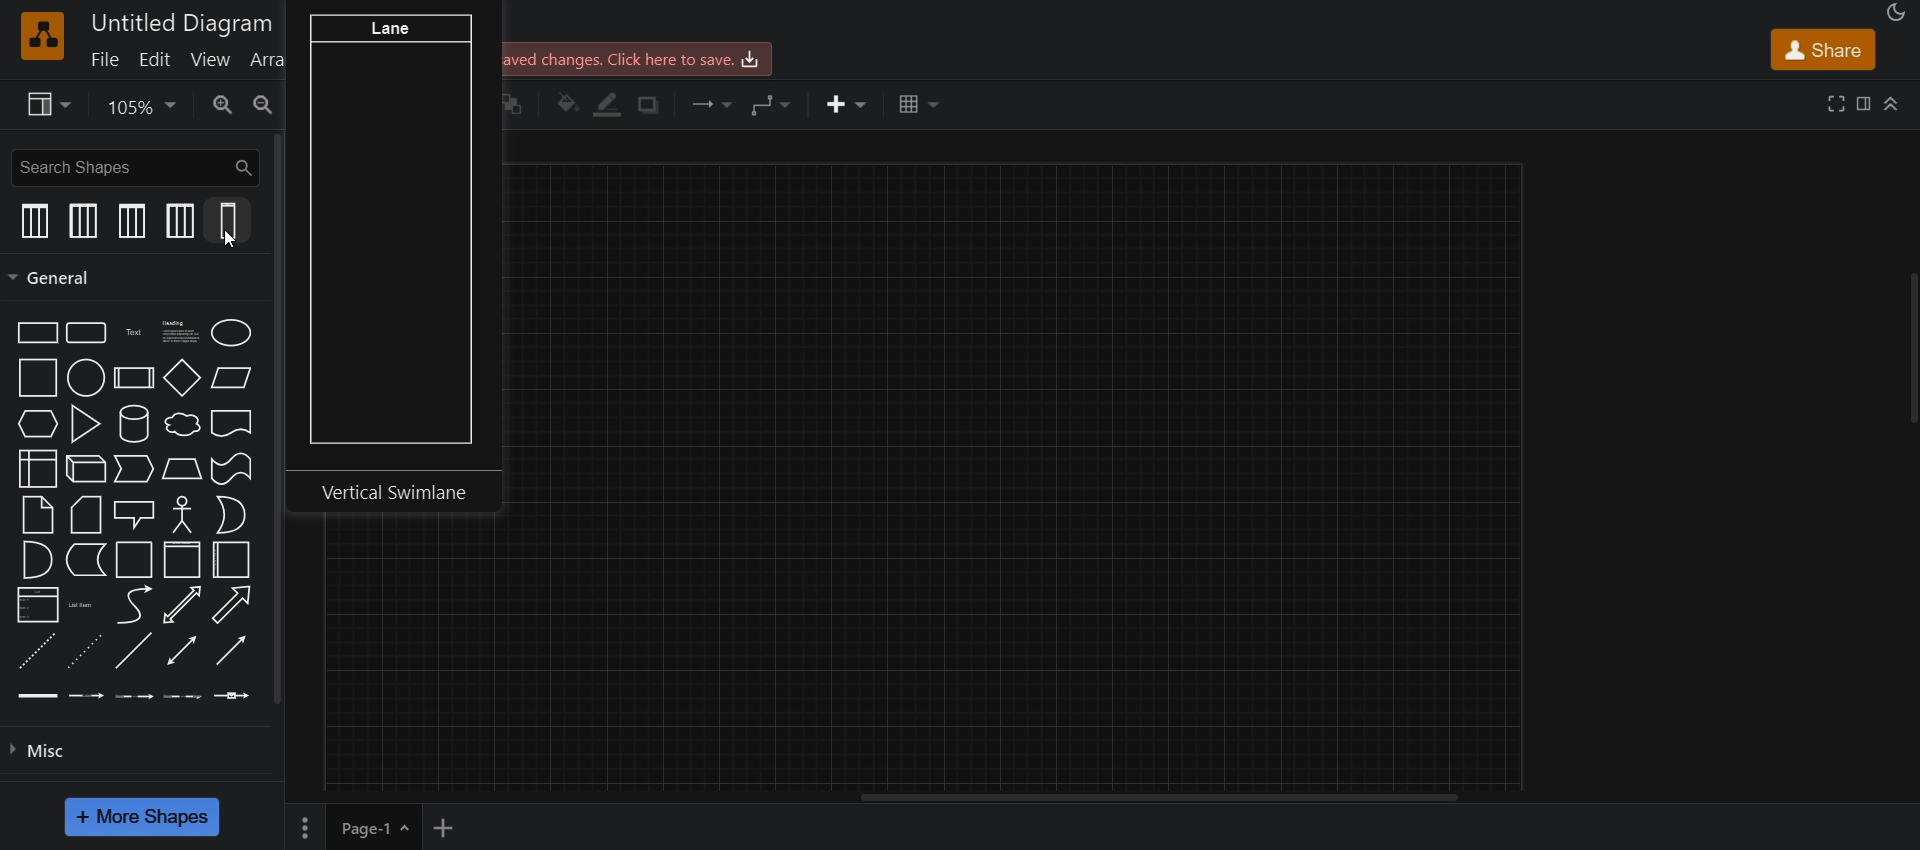 Image resolution: width=1920 pixels, height=850 pixels. Describe the element at coordinates (1822, 48) in the screenshot. I see `share` at that location.